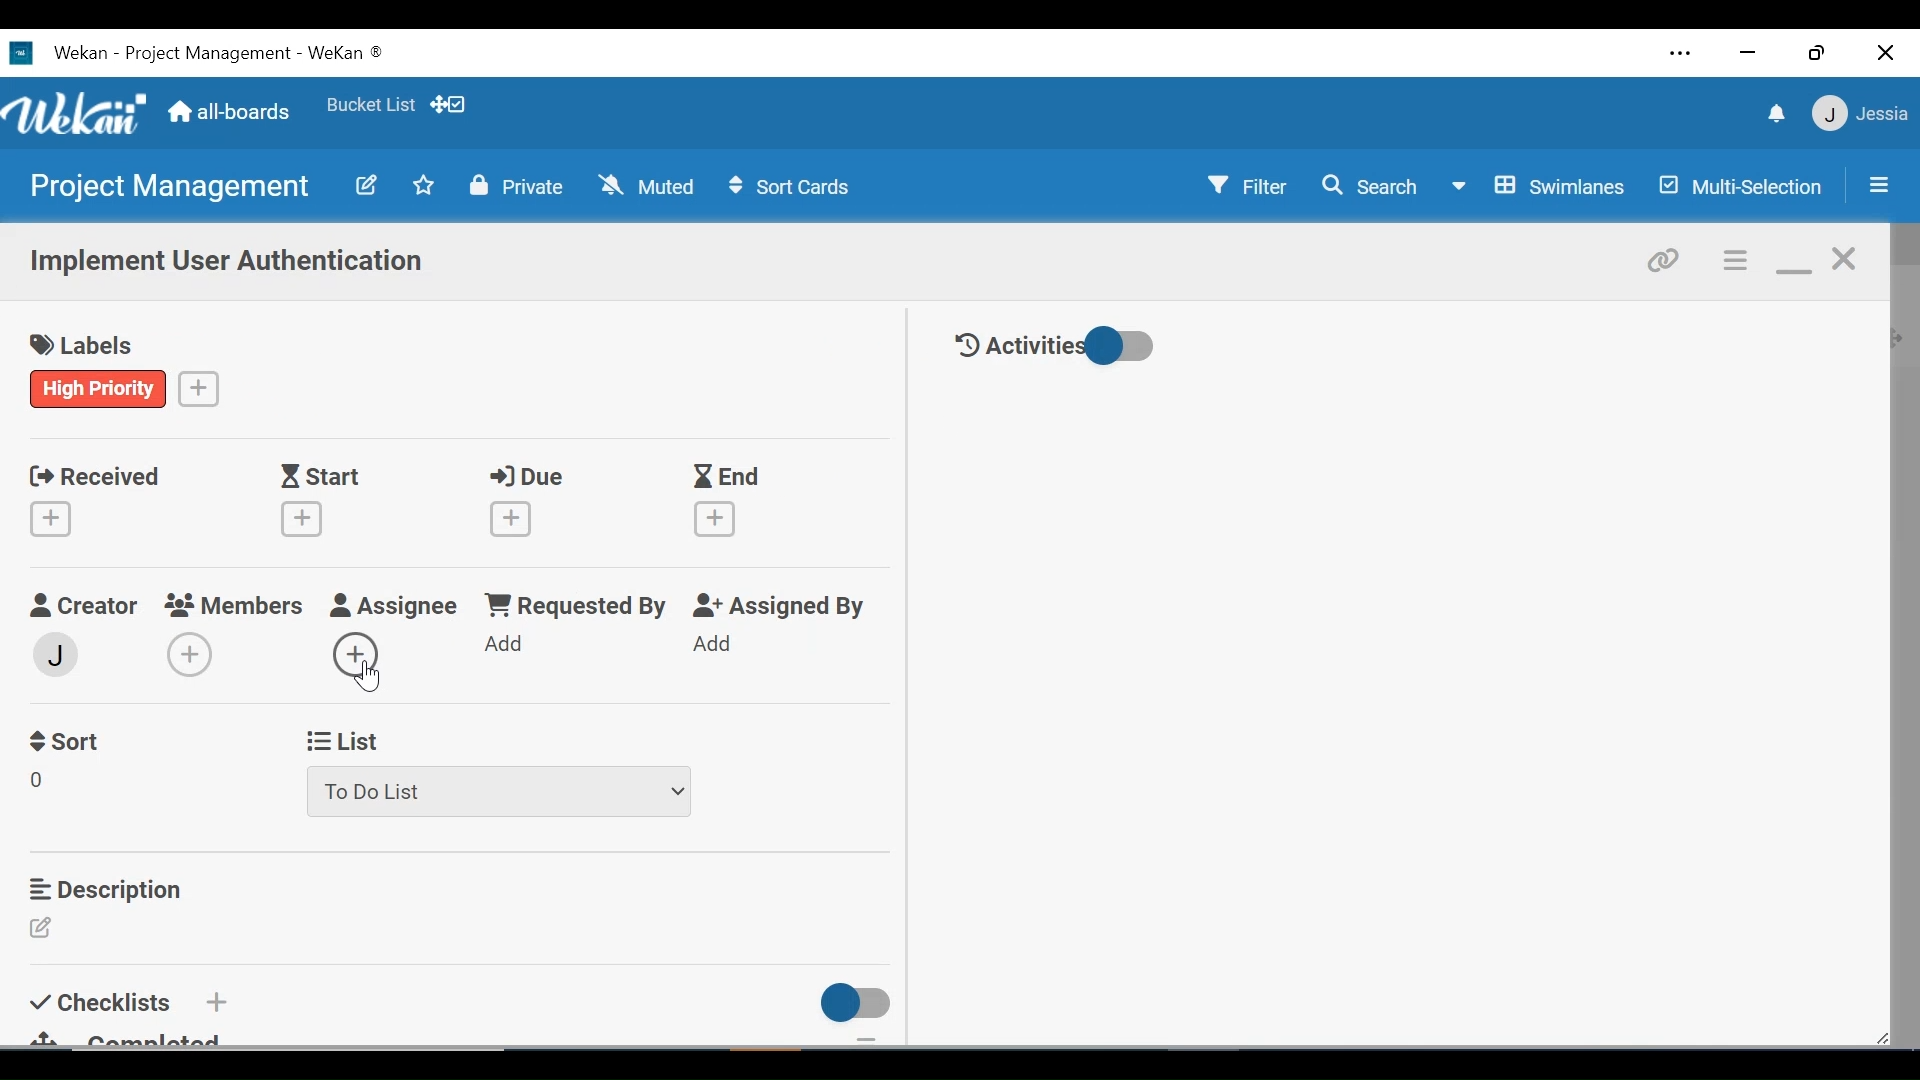 The width and height of the screenshot is (1920, 1080). Describe the element at coordinates (1249, 184) in the screenshot. I see `Filter` at that location.